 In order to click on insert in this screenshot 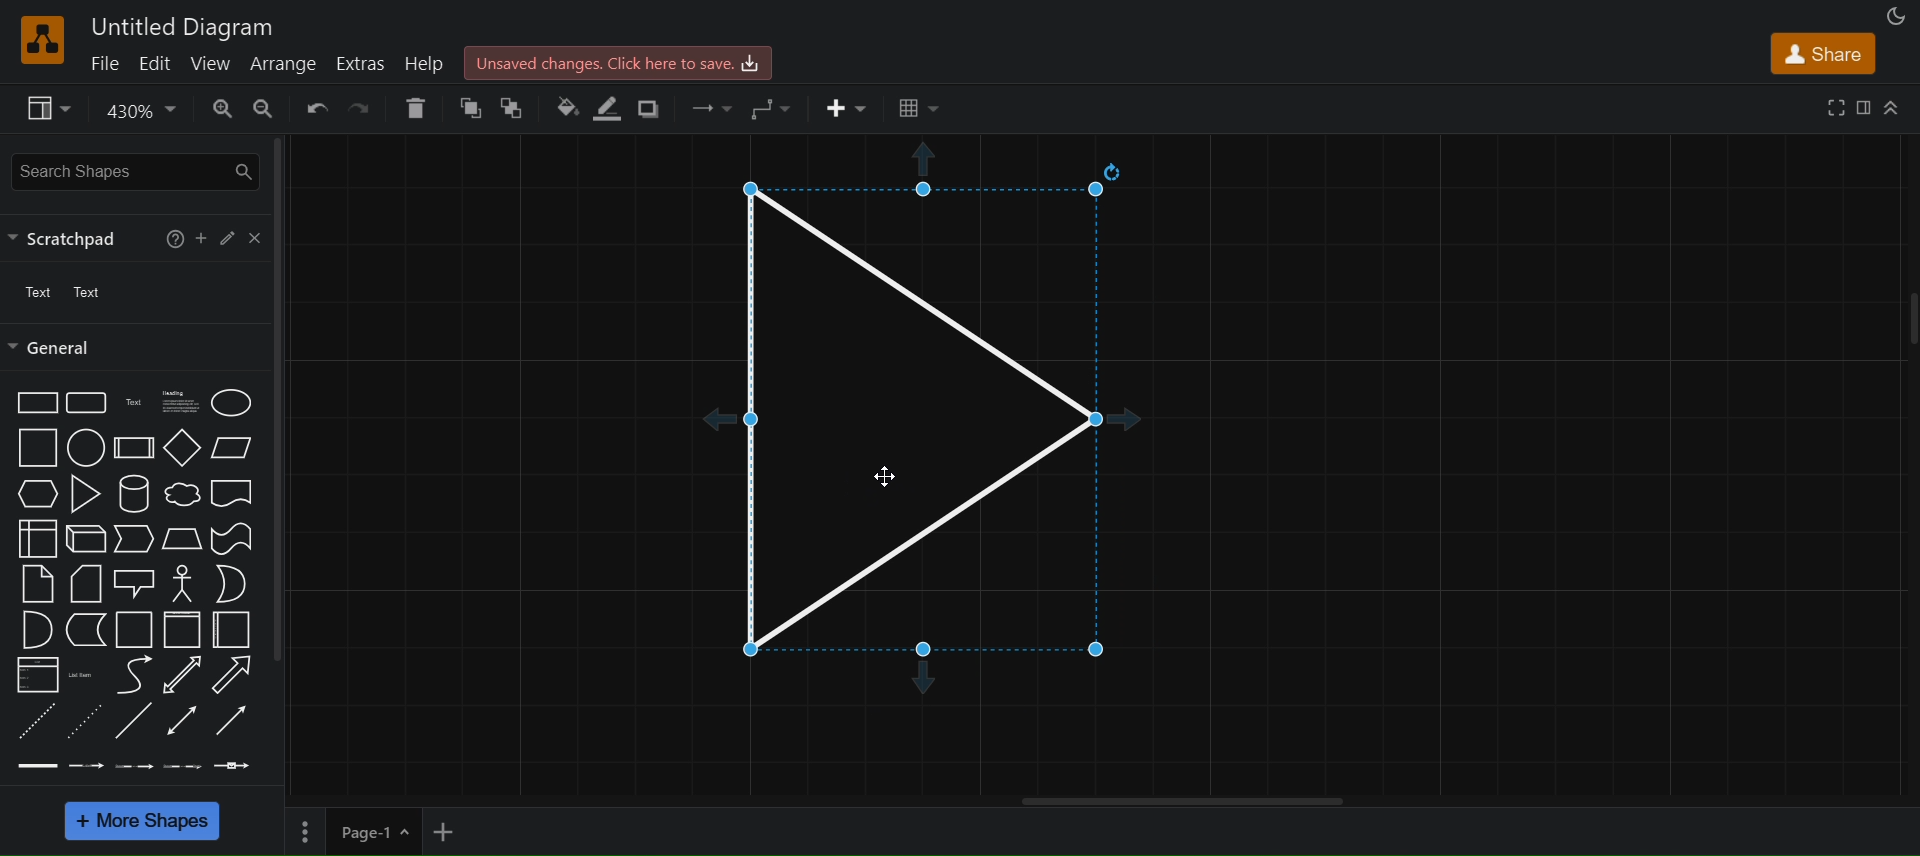, I will do `click(847, 108)`.